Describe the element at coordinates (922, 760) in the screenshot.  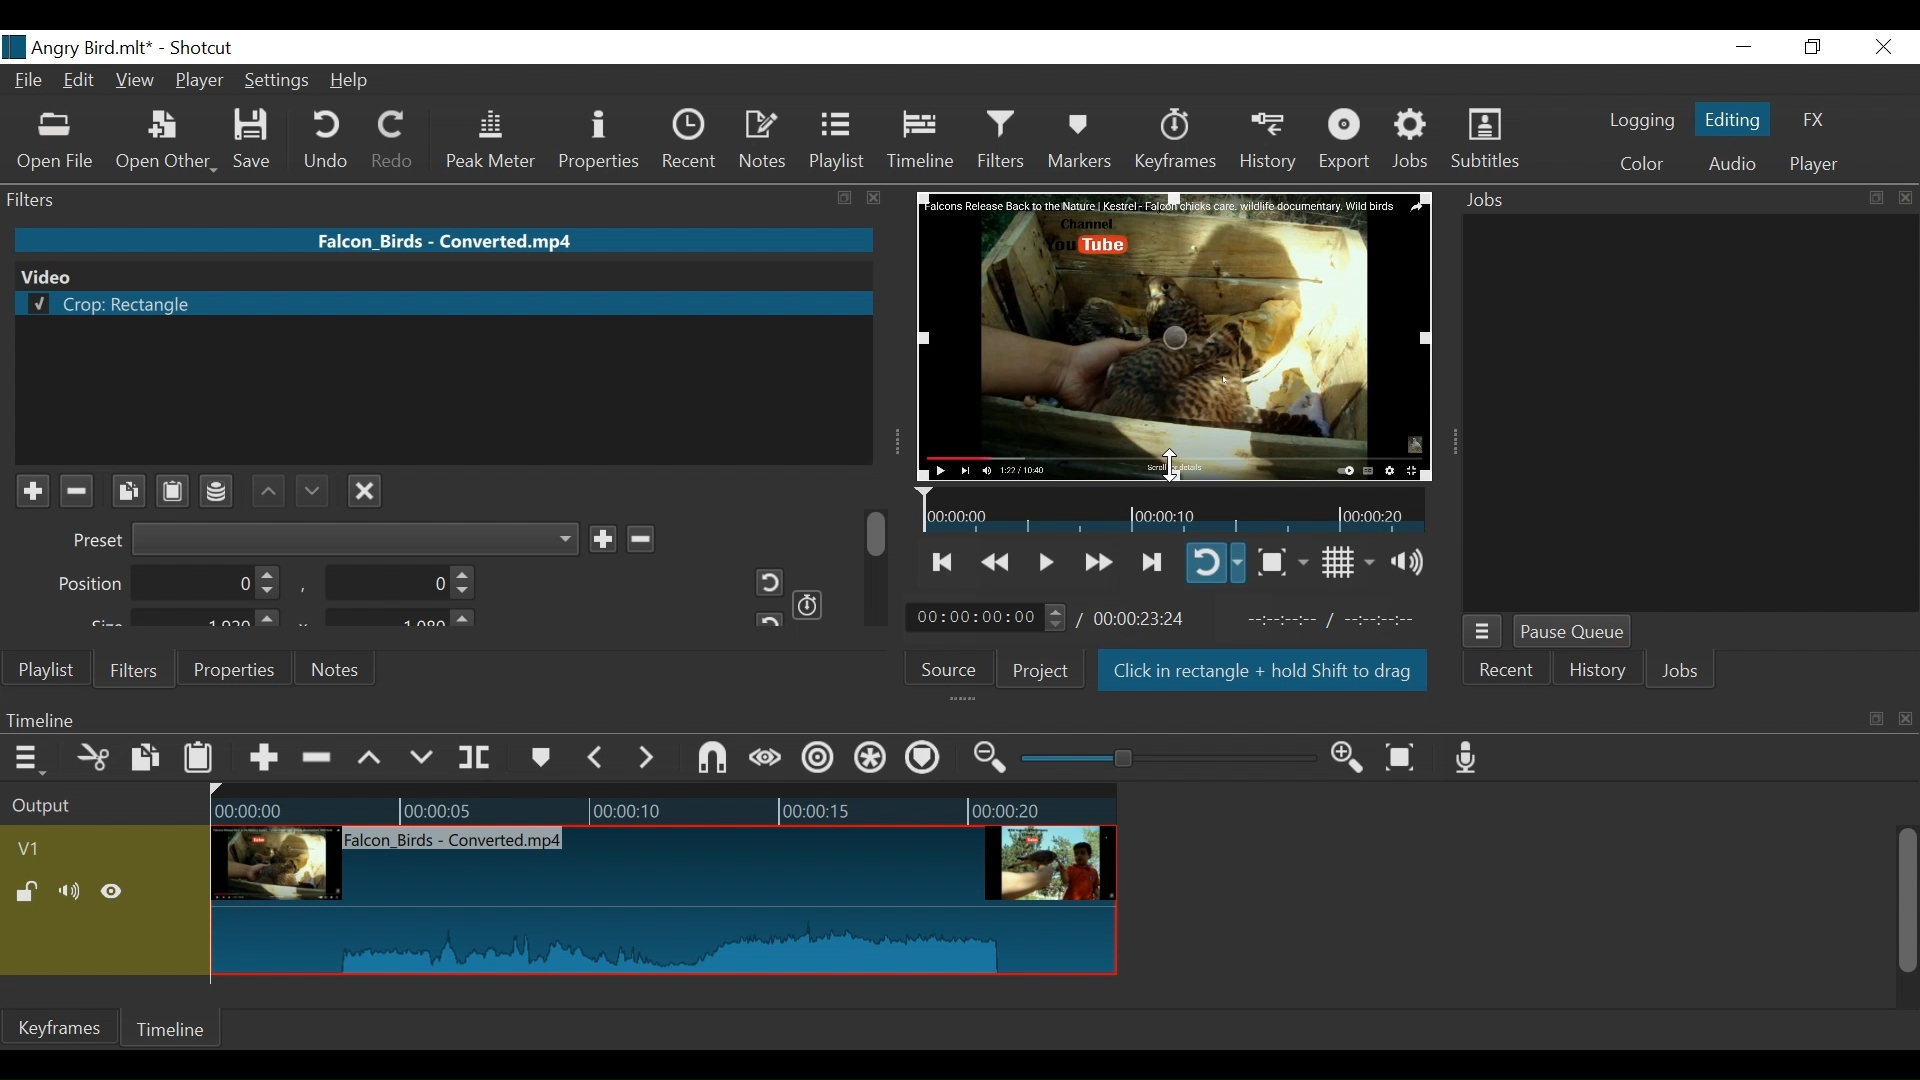
I see `Ripple all tracks` at that location.